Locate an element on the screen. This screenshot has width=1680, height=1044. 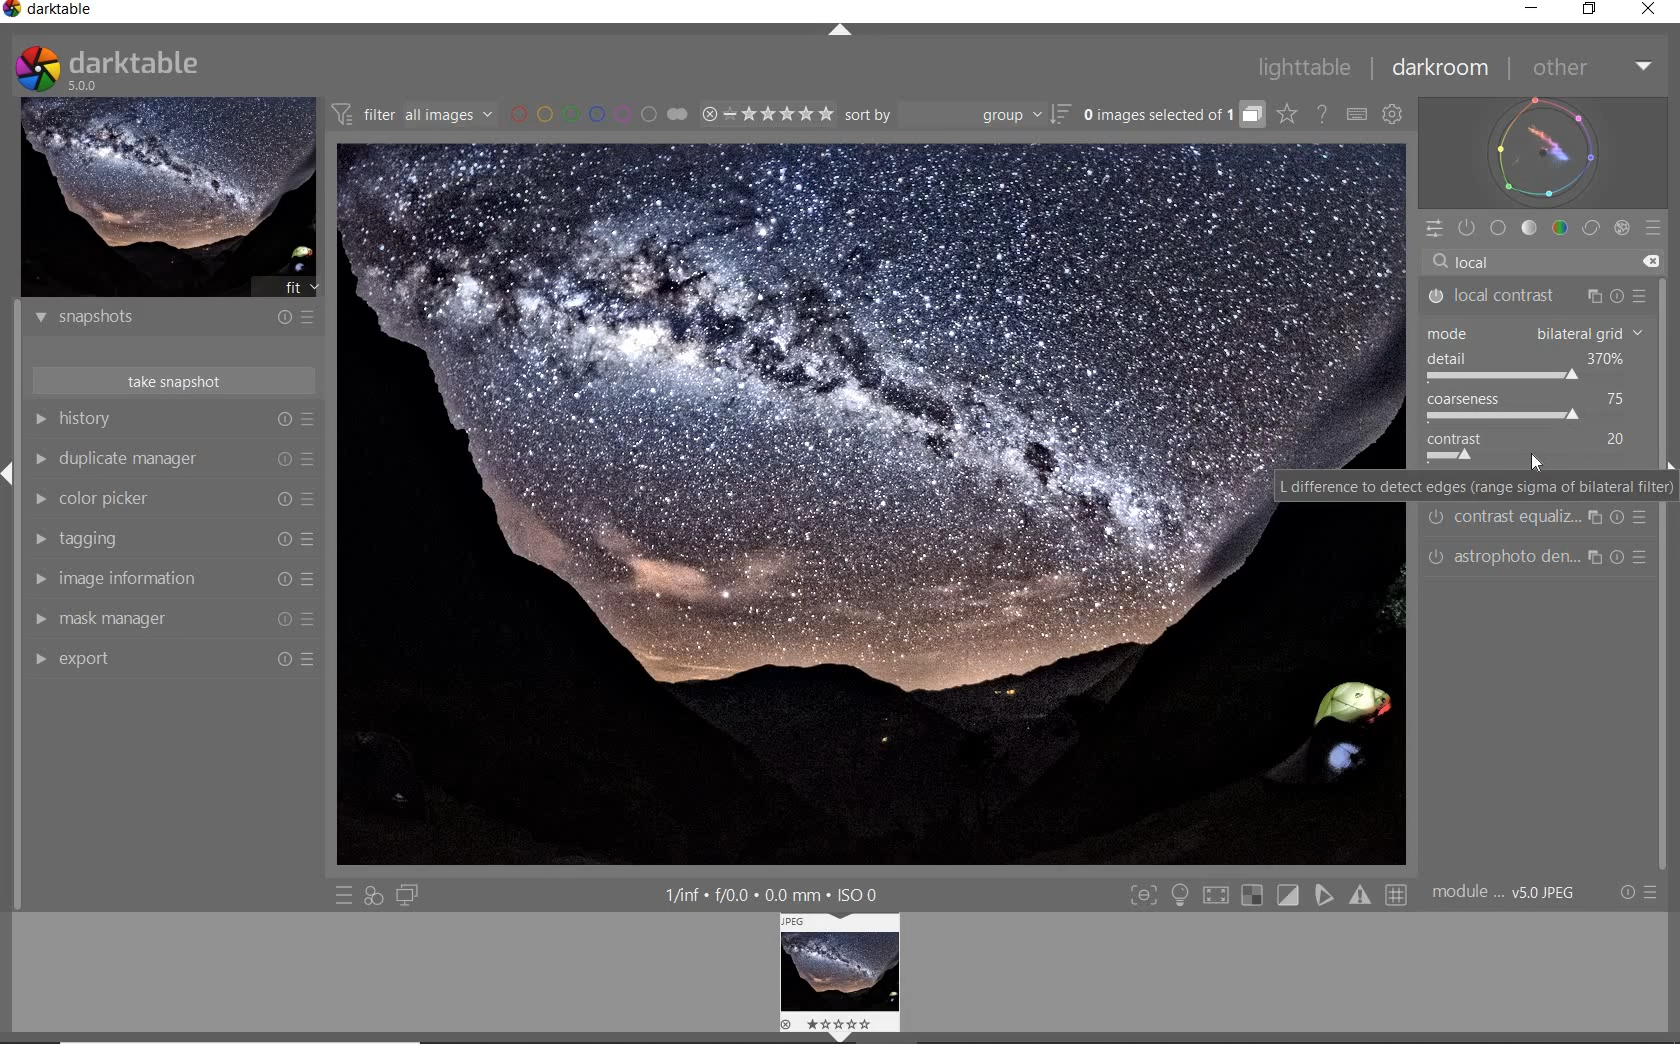
Presets and preferences is located at coordinates (315, 579).